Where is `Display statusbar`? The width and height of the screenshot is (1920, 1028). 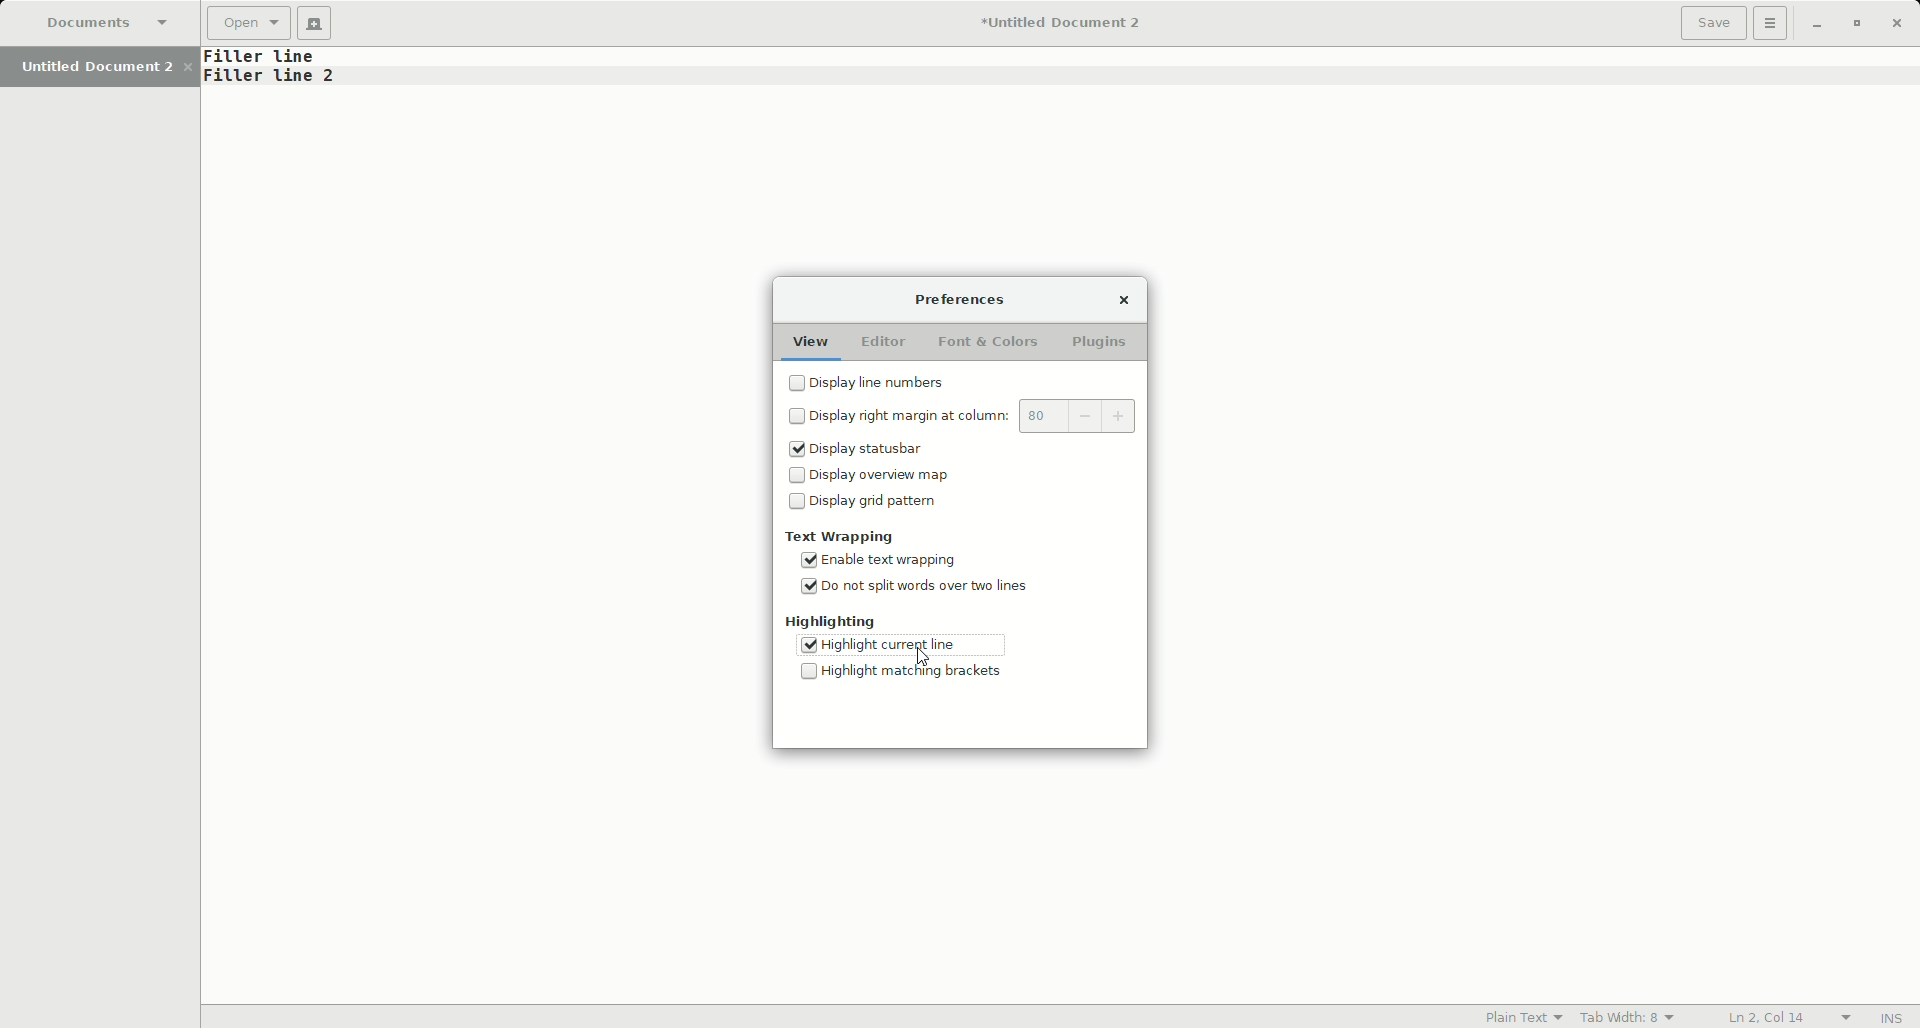
Display statusbar is located at coordinates (865, 451).